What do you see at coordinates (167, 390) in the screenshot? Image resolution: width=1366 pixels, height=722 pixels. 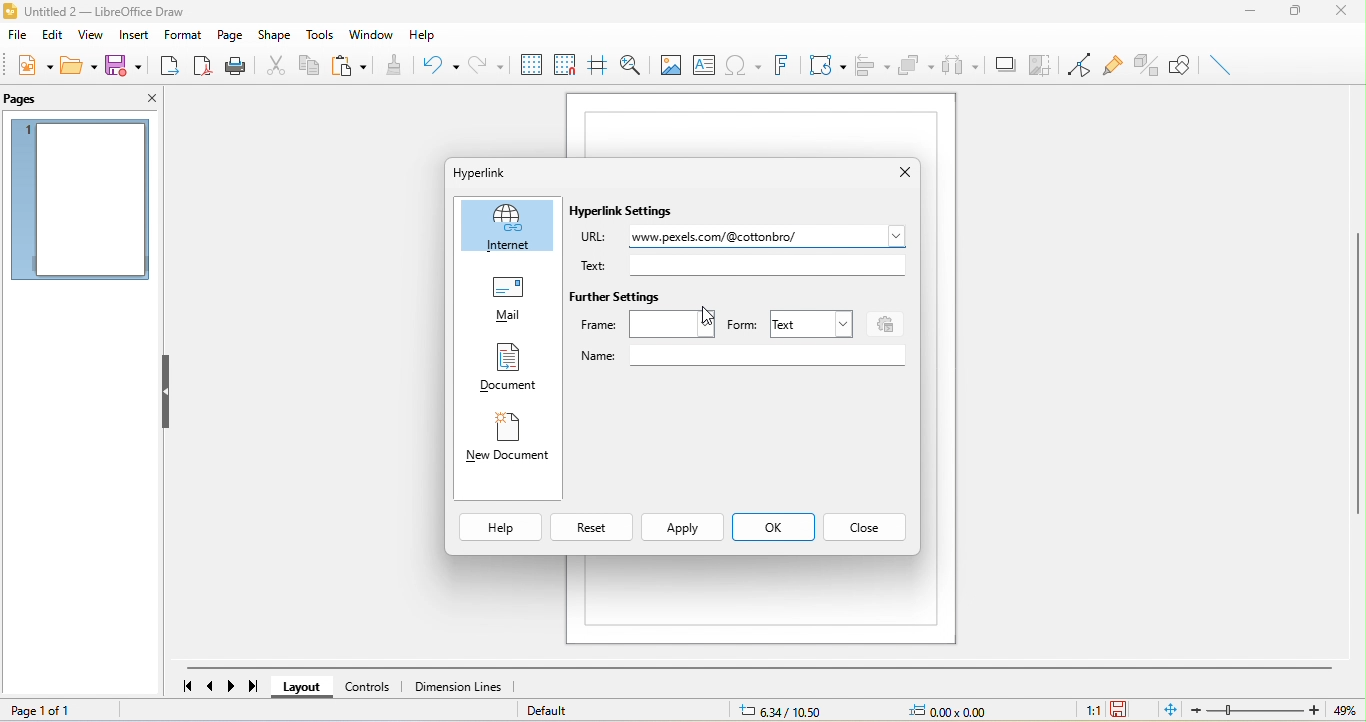 I see `hide` at bounding box center [167, 390].